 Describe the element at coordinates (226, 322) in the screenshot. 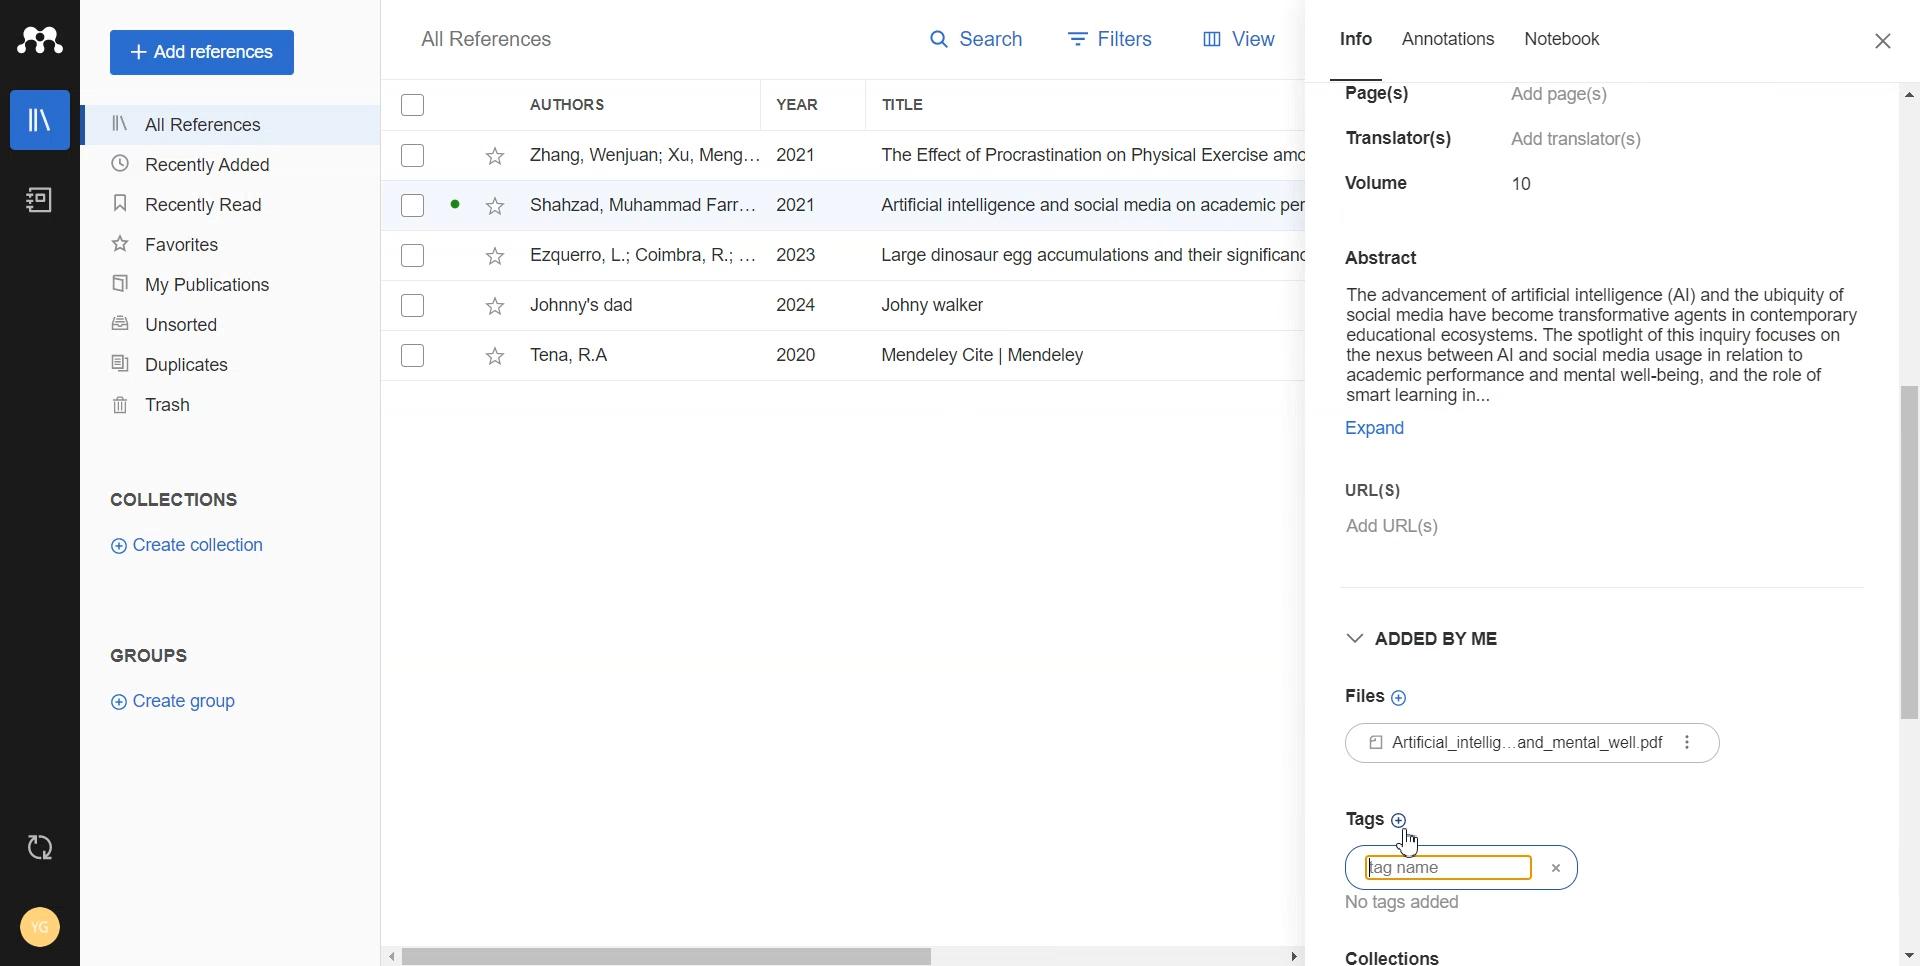

I see `Unsorted` at that location.